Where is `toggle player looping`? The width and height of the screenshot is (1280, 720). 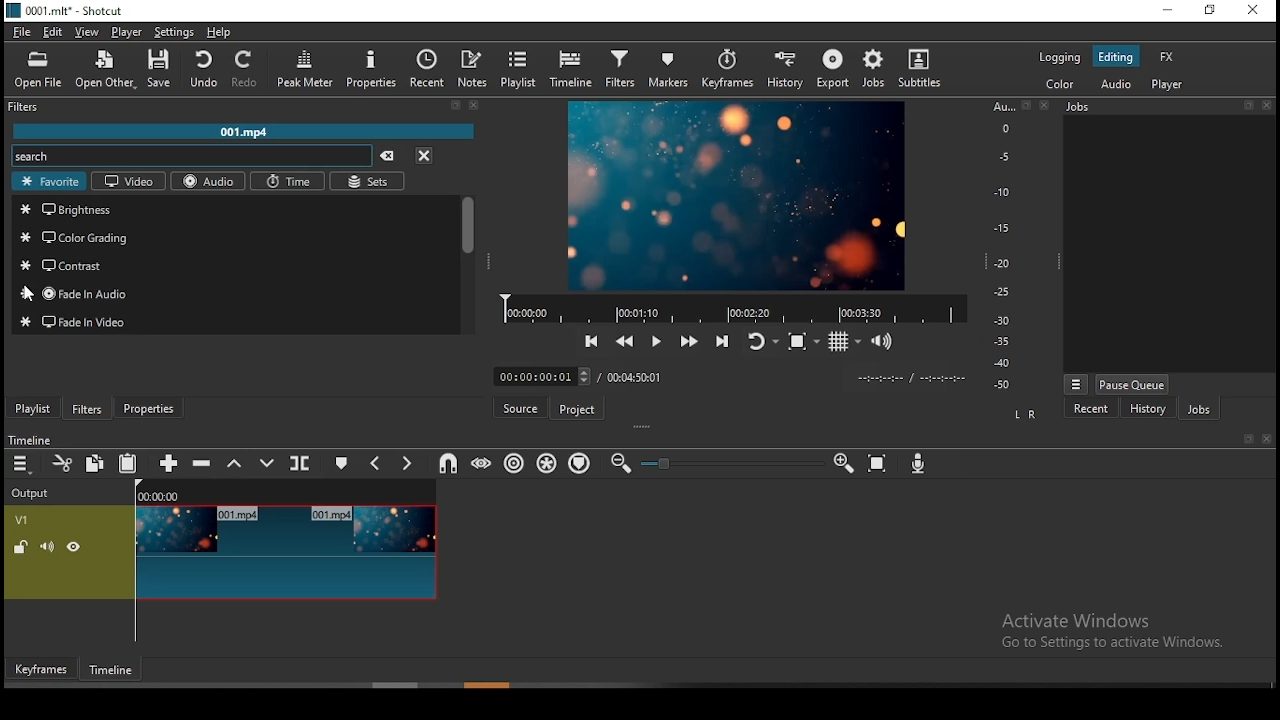 toggle player looping is located at coordinates (758, 338).